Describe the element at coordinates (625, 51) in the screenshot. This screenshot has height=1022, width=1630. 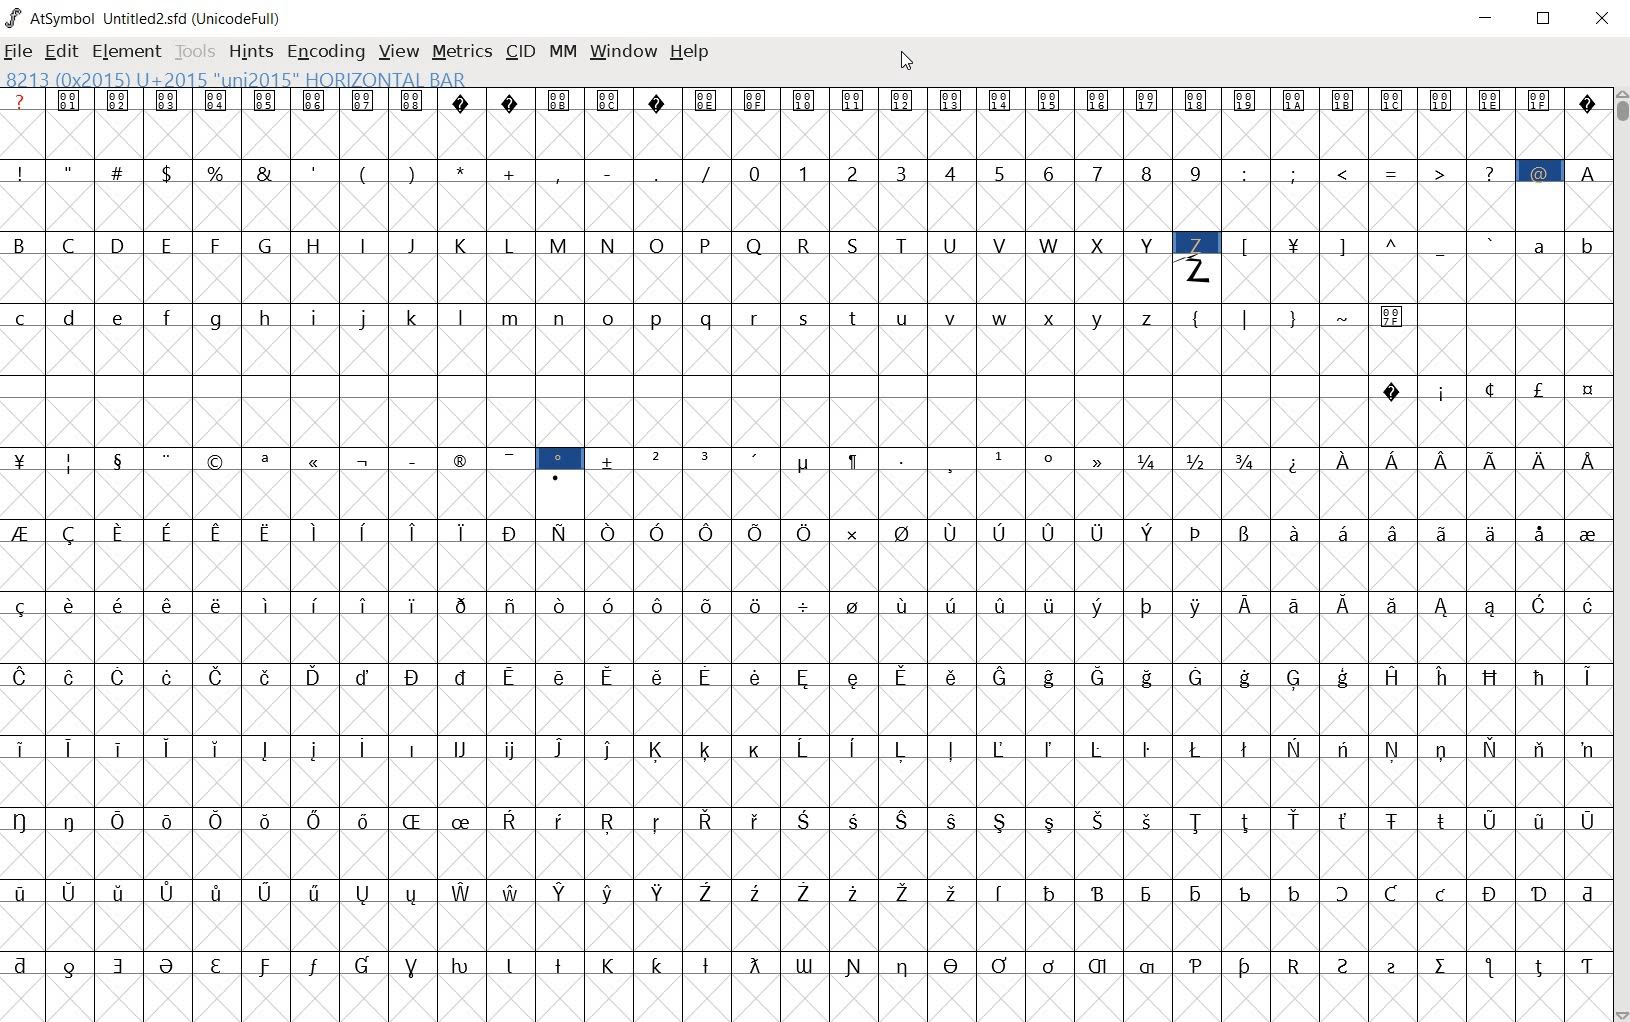
I see `WINDOW` at that location.